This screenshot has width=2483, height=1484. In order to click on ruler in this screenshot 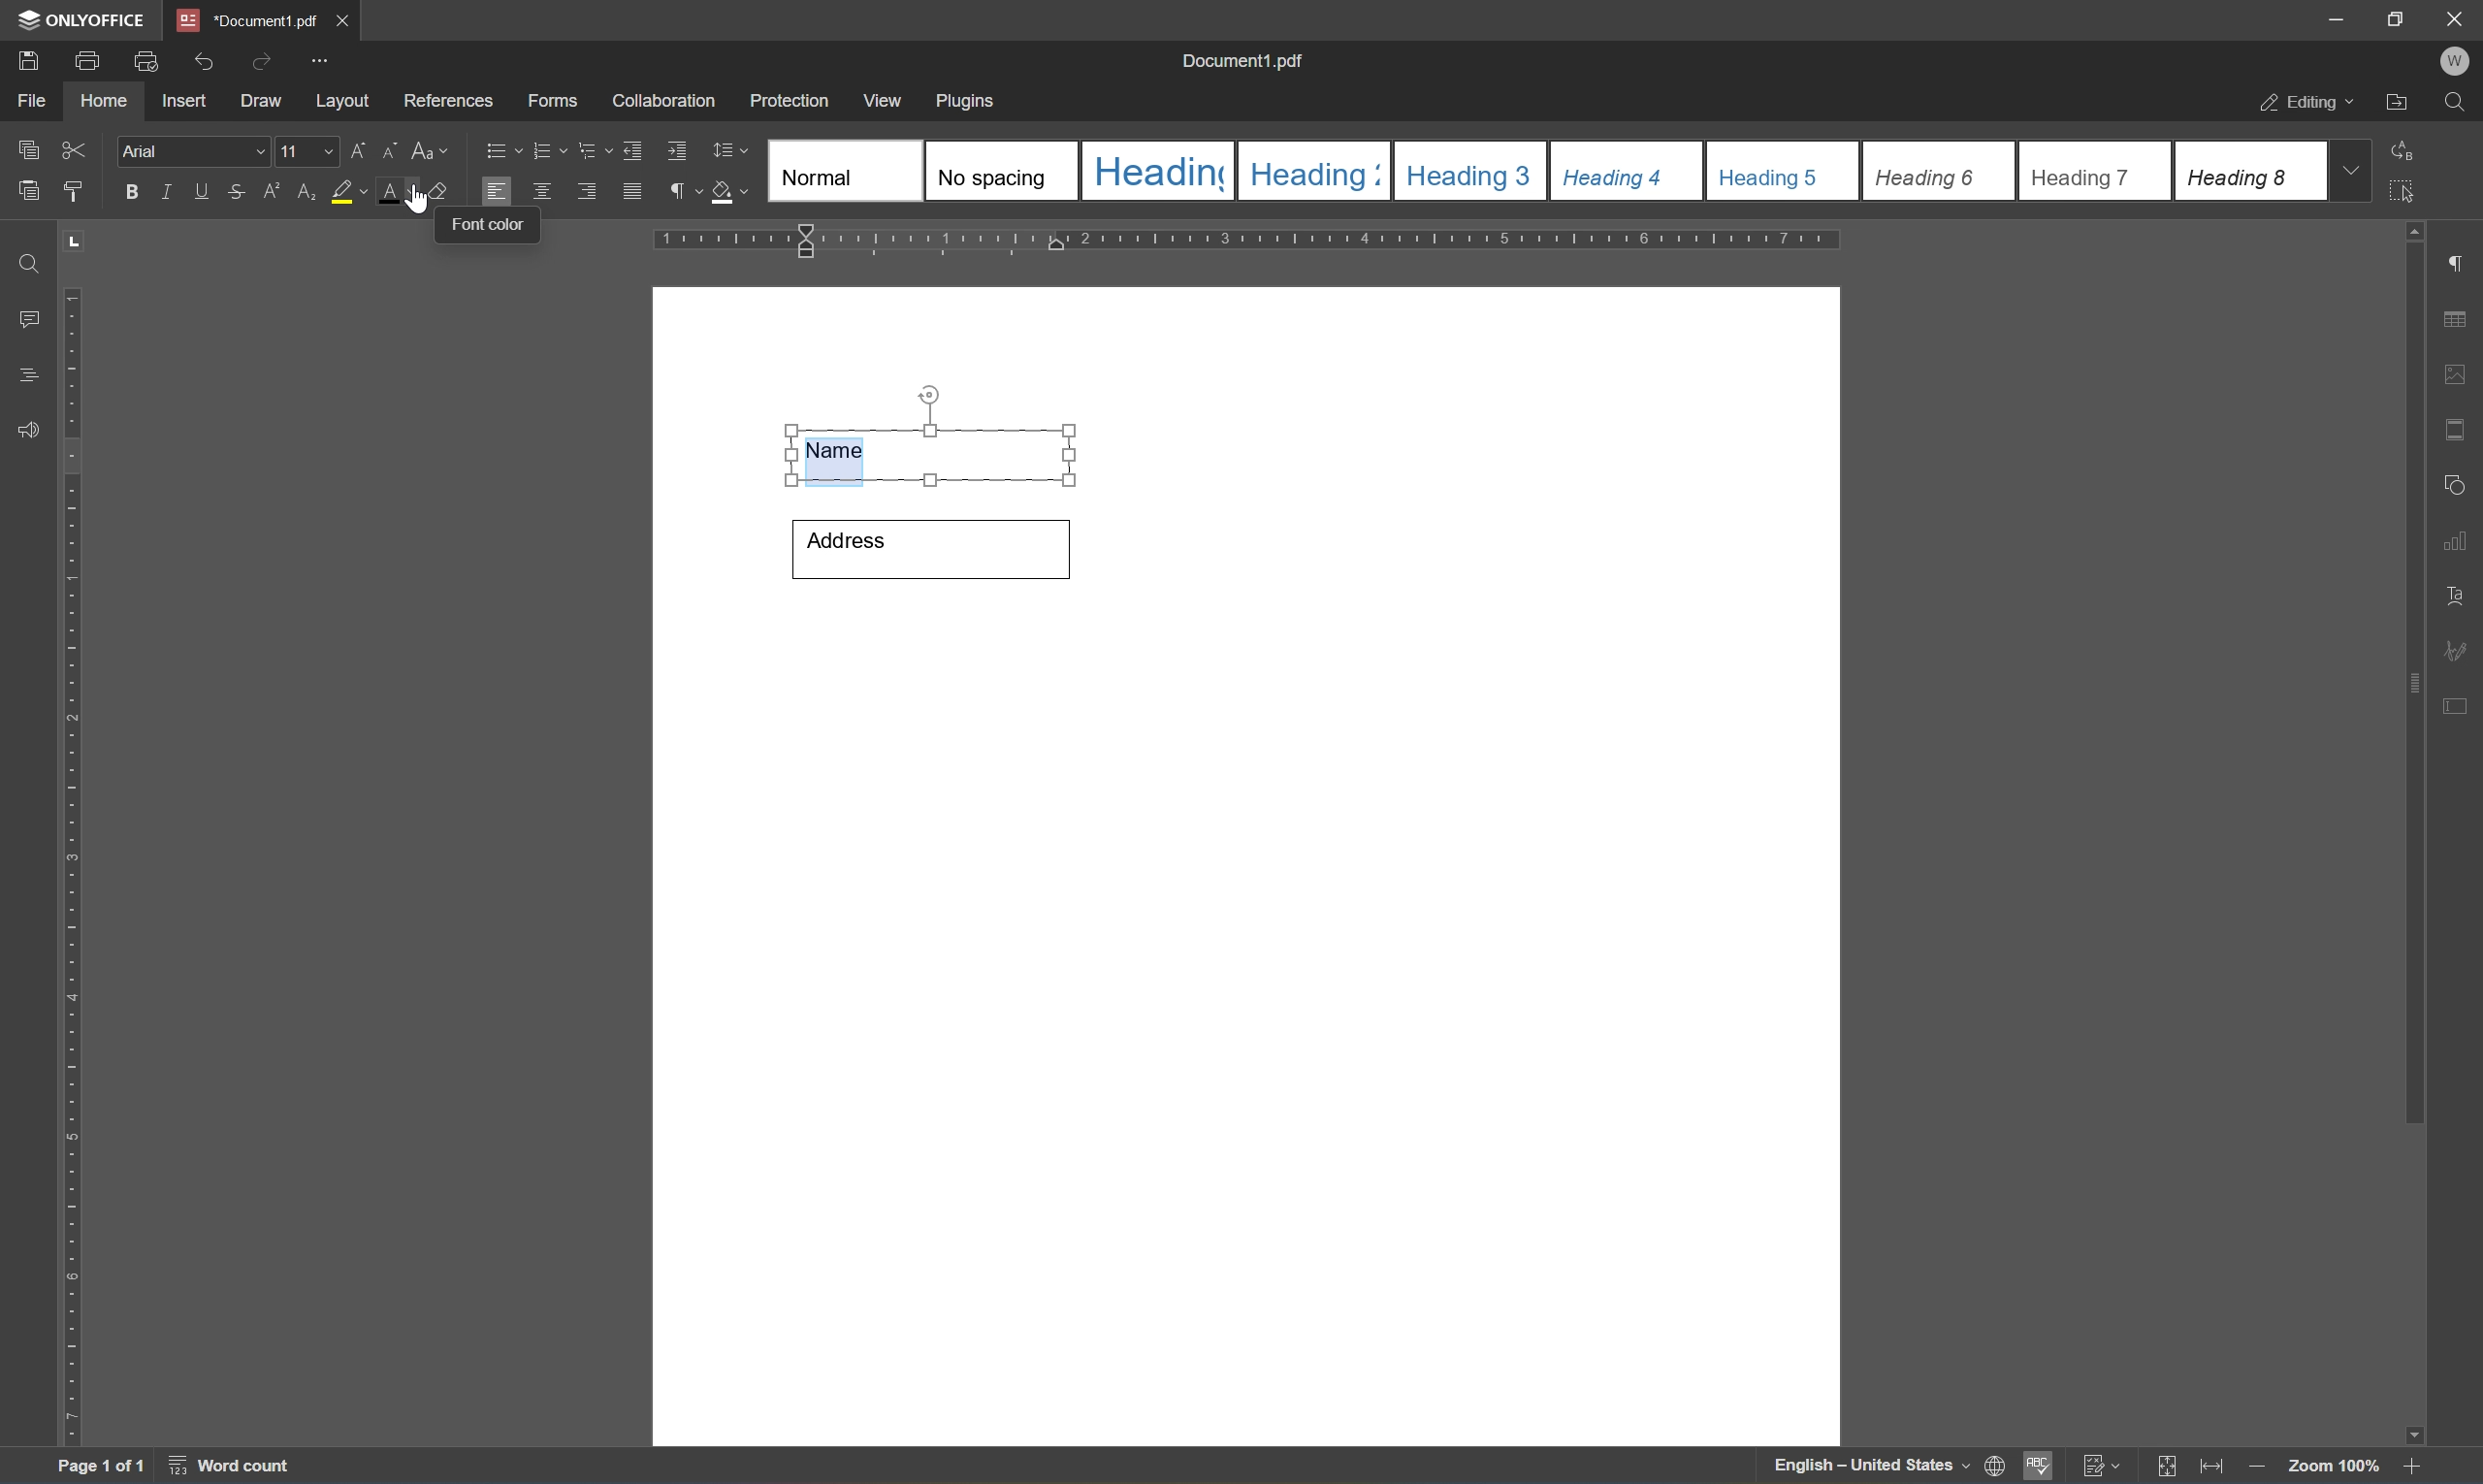, I will do `click(1251, 240)`.